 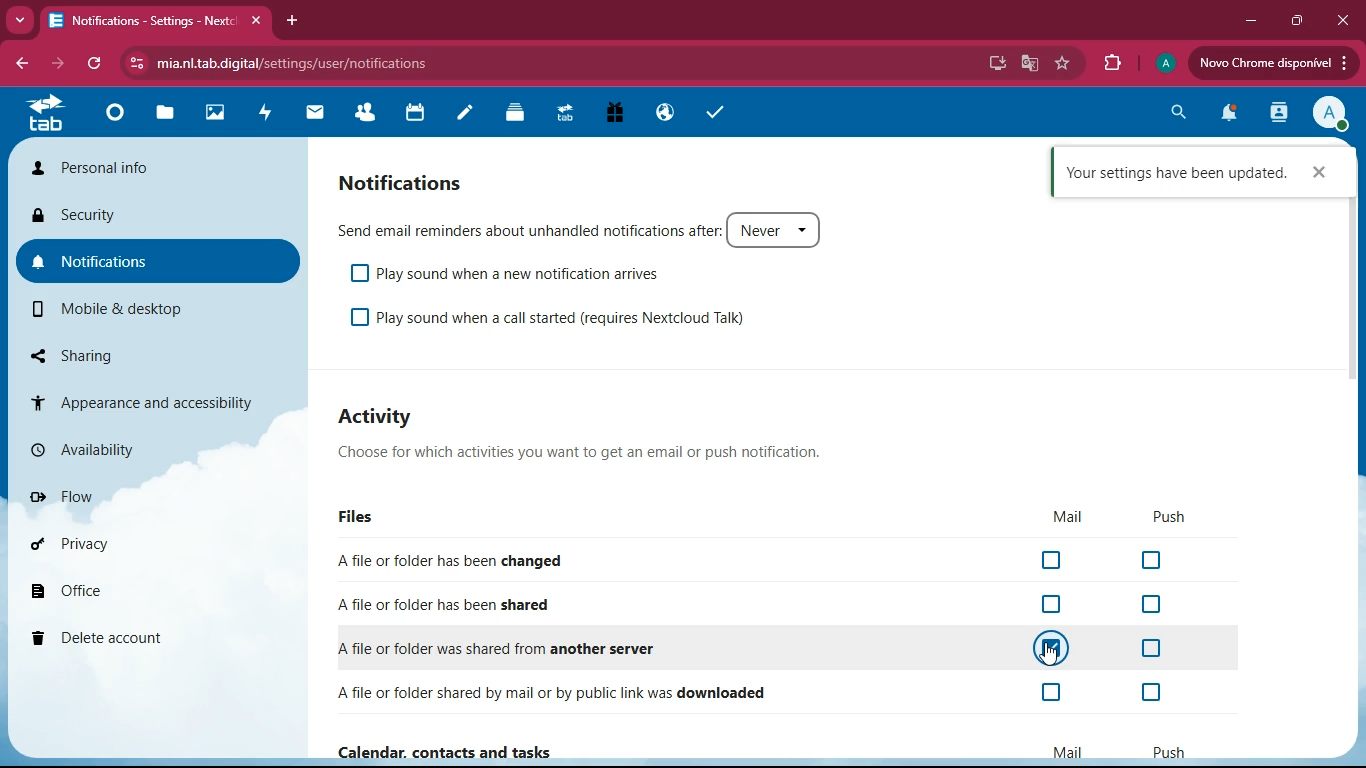 I want to click on appearance, so click(x=155, y=397).